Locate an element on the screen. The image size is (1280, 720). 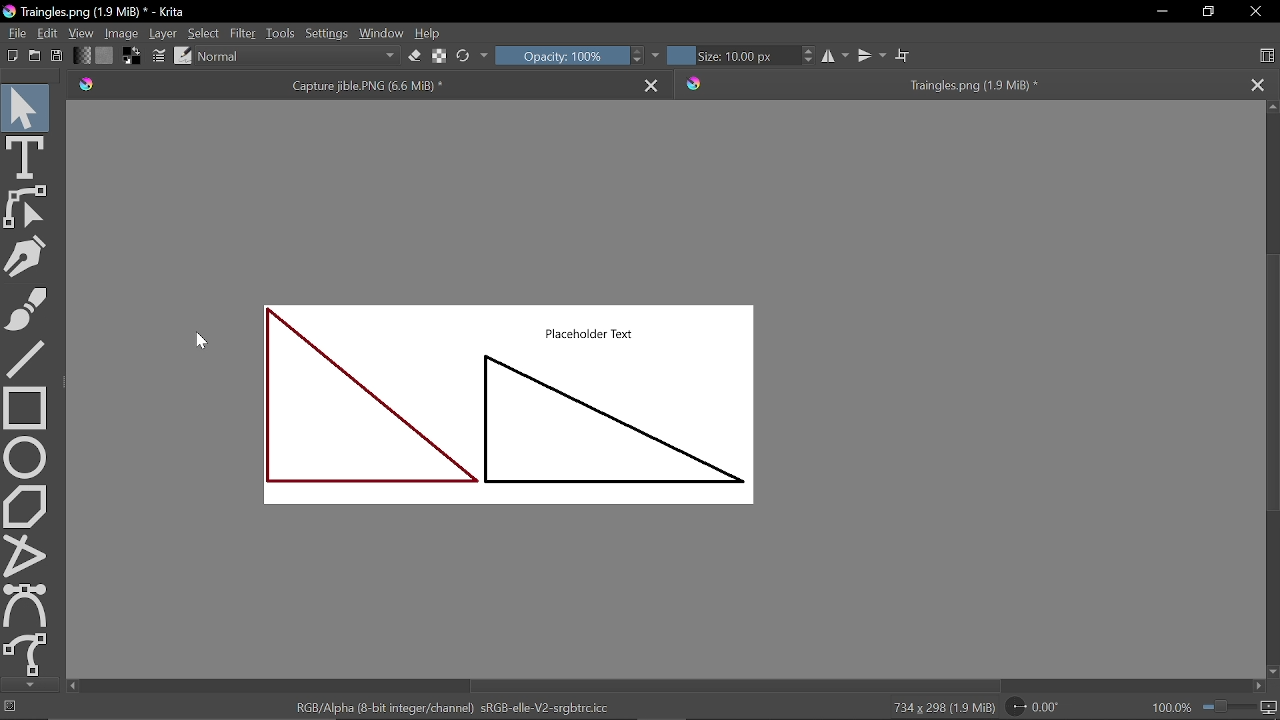
Ellipse tool is located at coordinates (26, 457).